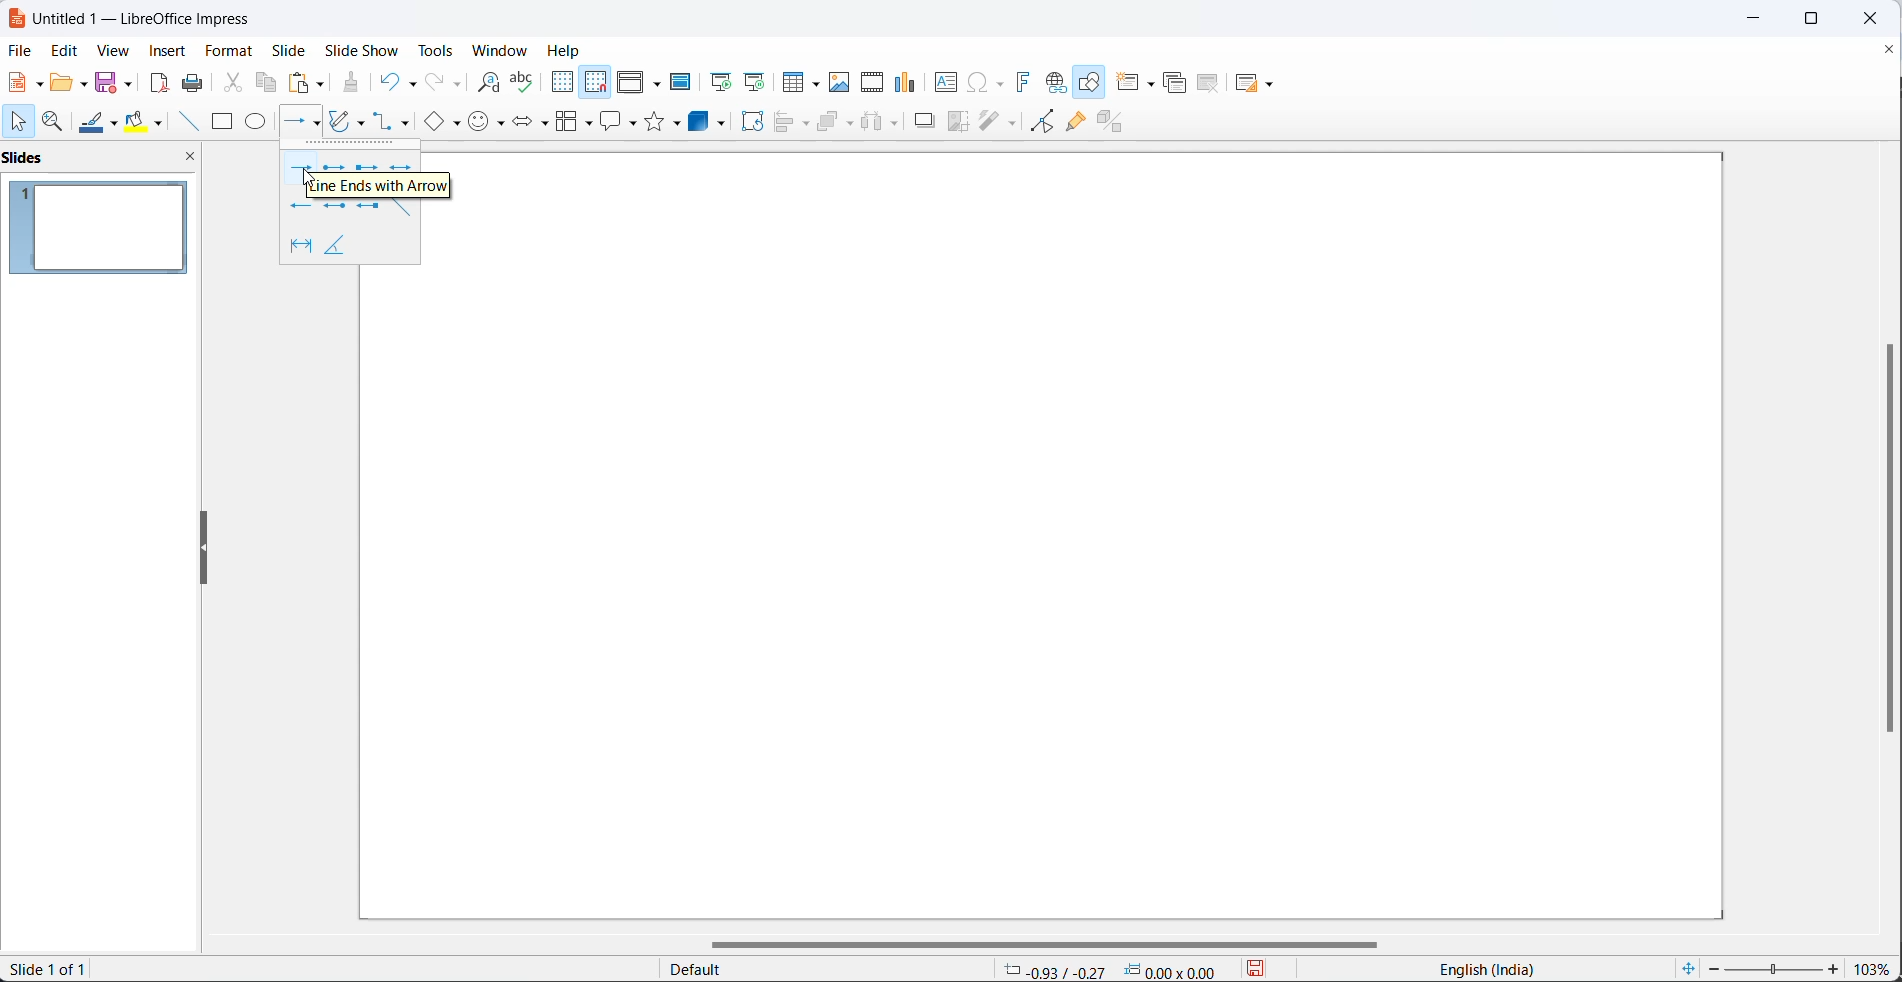  What do you see at coordinates (161, 85) in the screenshot?
I see `export as pdf` at bounding box center [161, 85].